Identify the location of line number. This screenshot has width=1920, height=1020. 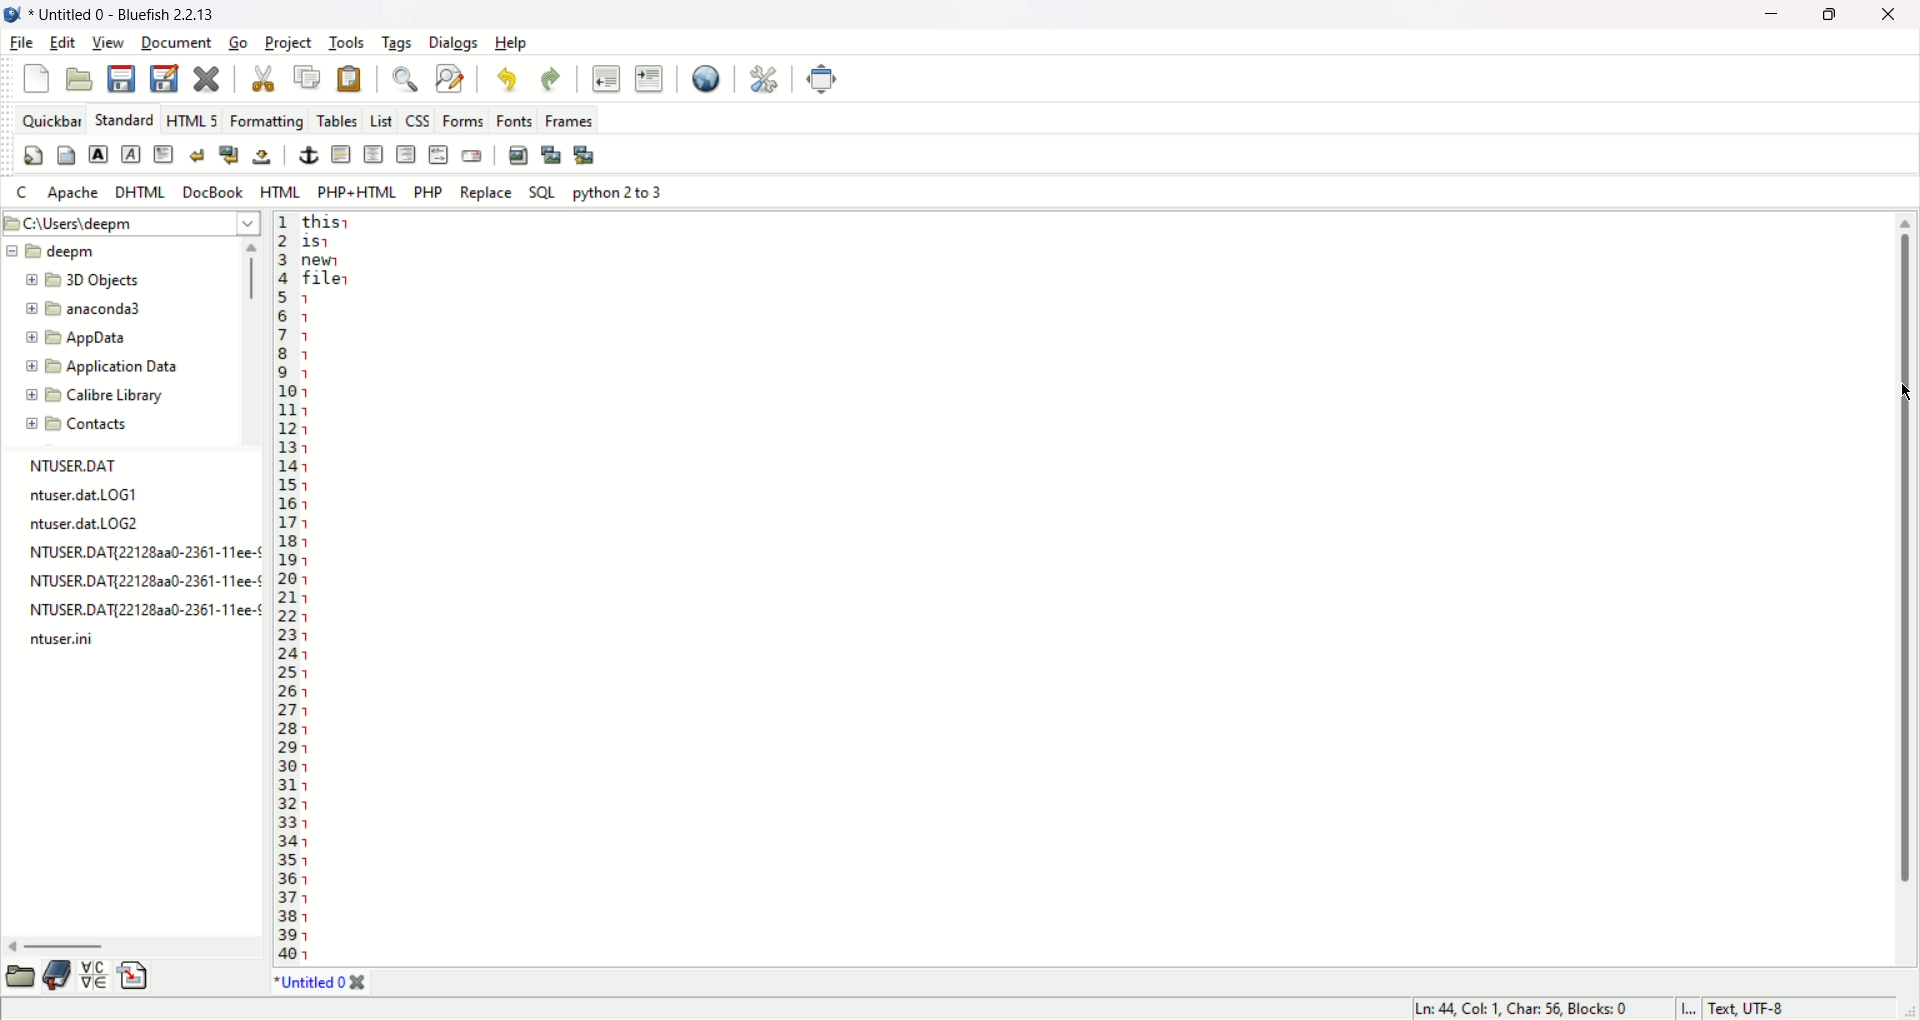
(286, 588).